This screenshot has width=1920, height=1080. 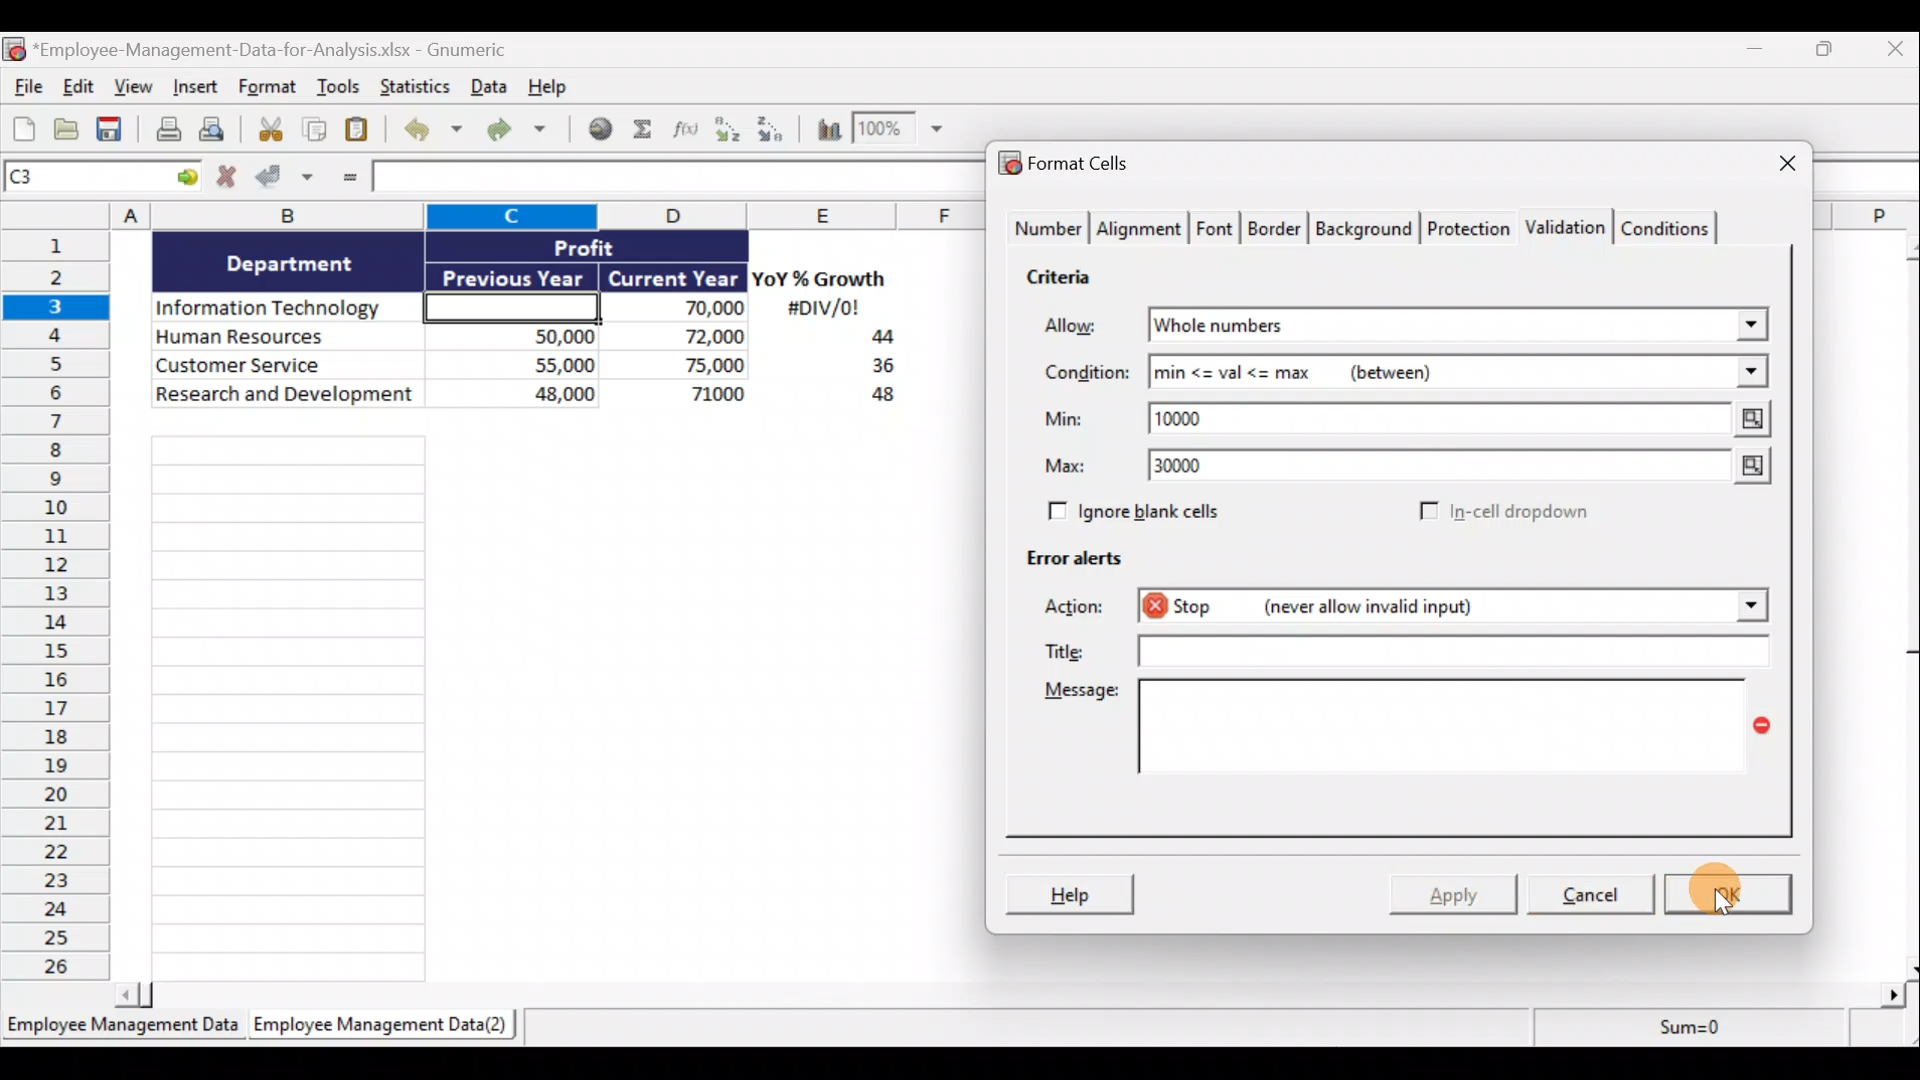 What do you see at coordinates (1193, 417) in the screenshot?
I see `10000` at bounding box center [1193, 417].